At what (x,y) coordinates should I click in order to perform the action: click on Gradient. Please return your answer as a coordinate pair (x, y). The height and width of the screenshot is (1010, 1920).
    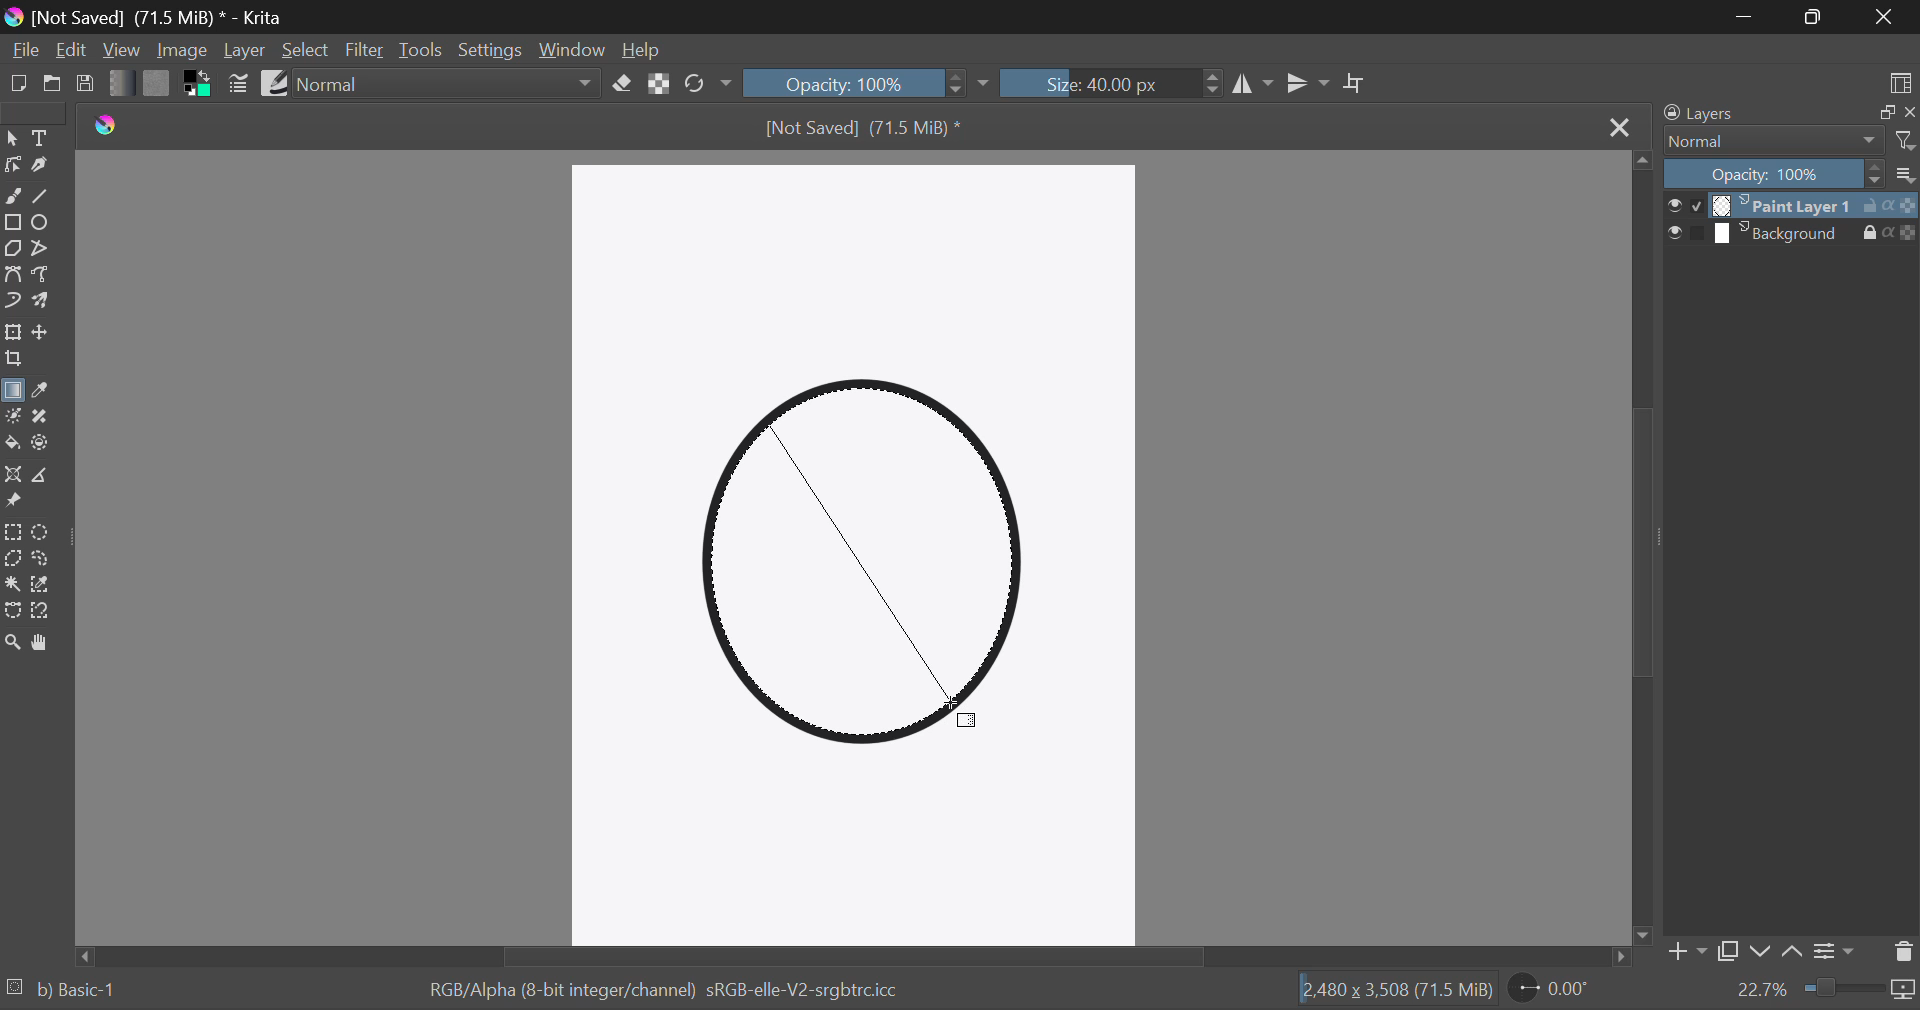
    Looking at the image, I should click on (126, 86).